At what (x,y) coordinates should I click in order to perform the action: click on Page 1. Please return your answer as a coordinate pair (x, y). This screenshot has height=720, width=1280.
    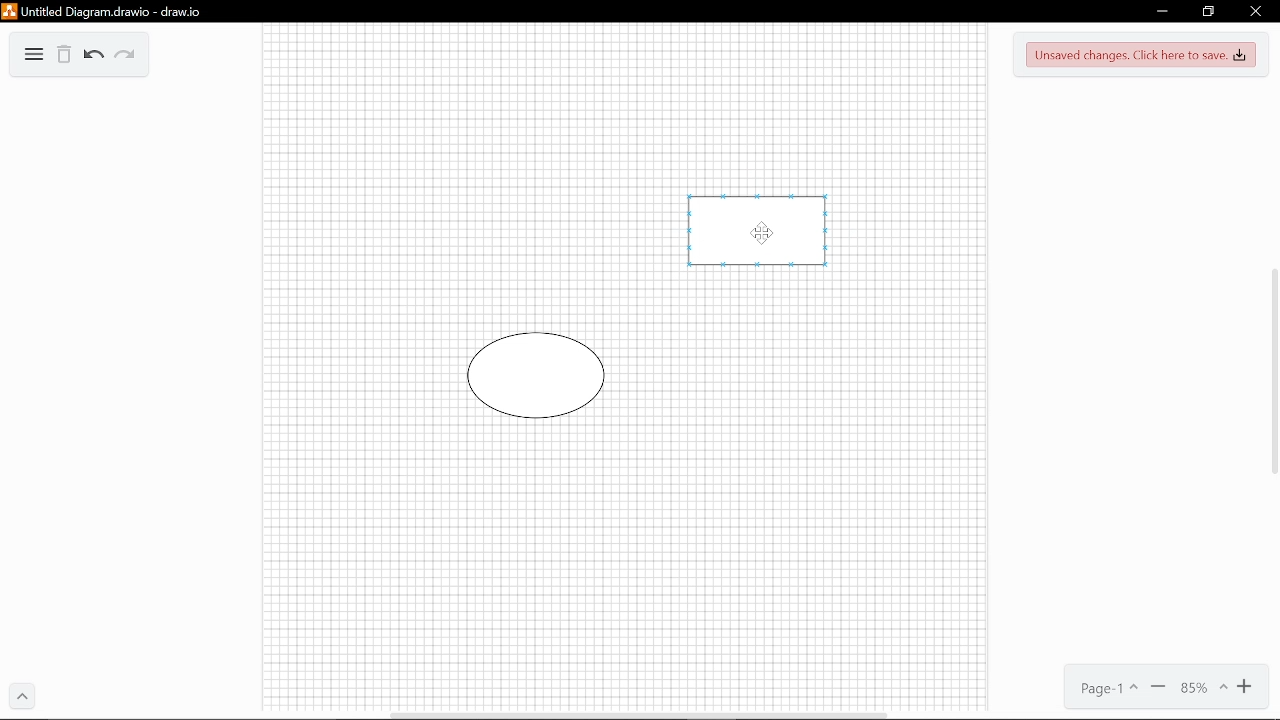
    Looking at the image, I should click on (1102, 690).